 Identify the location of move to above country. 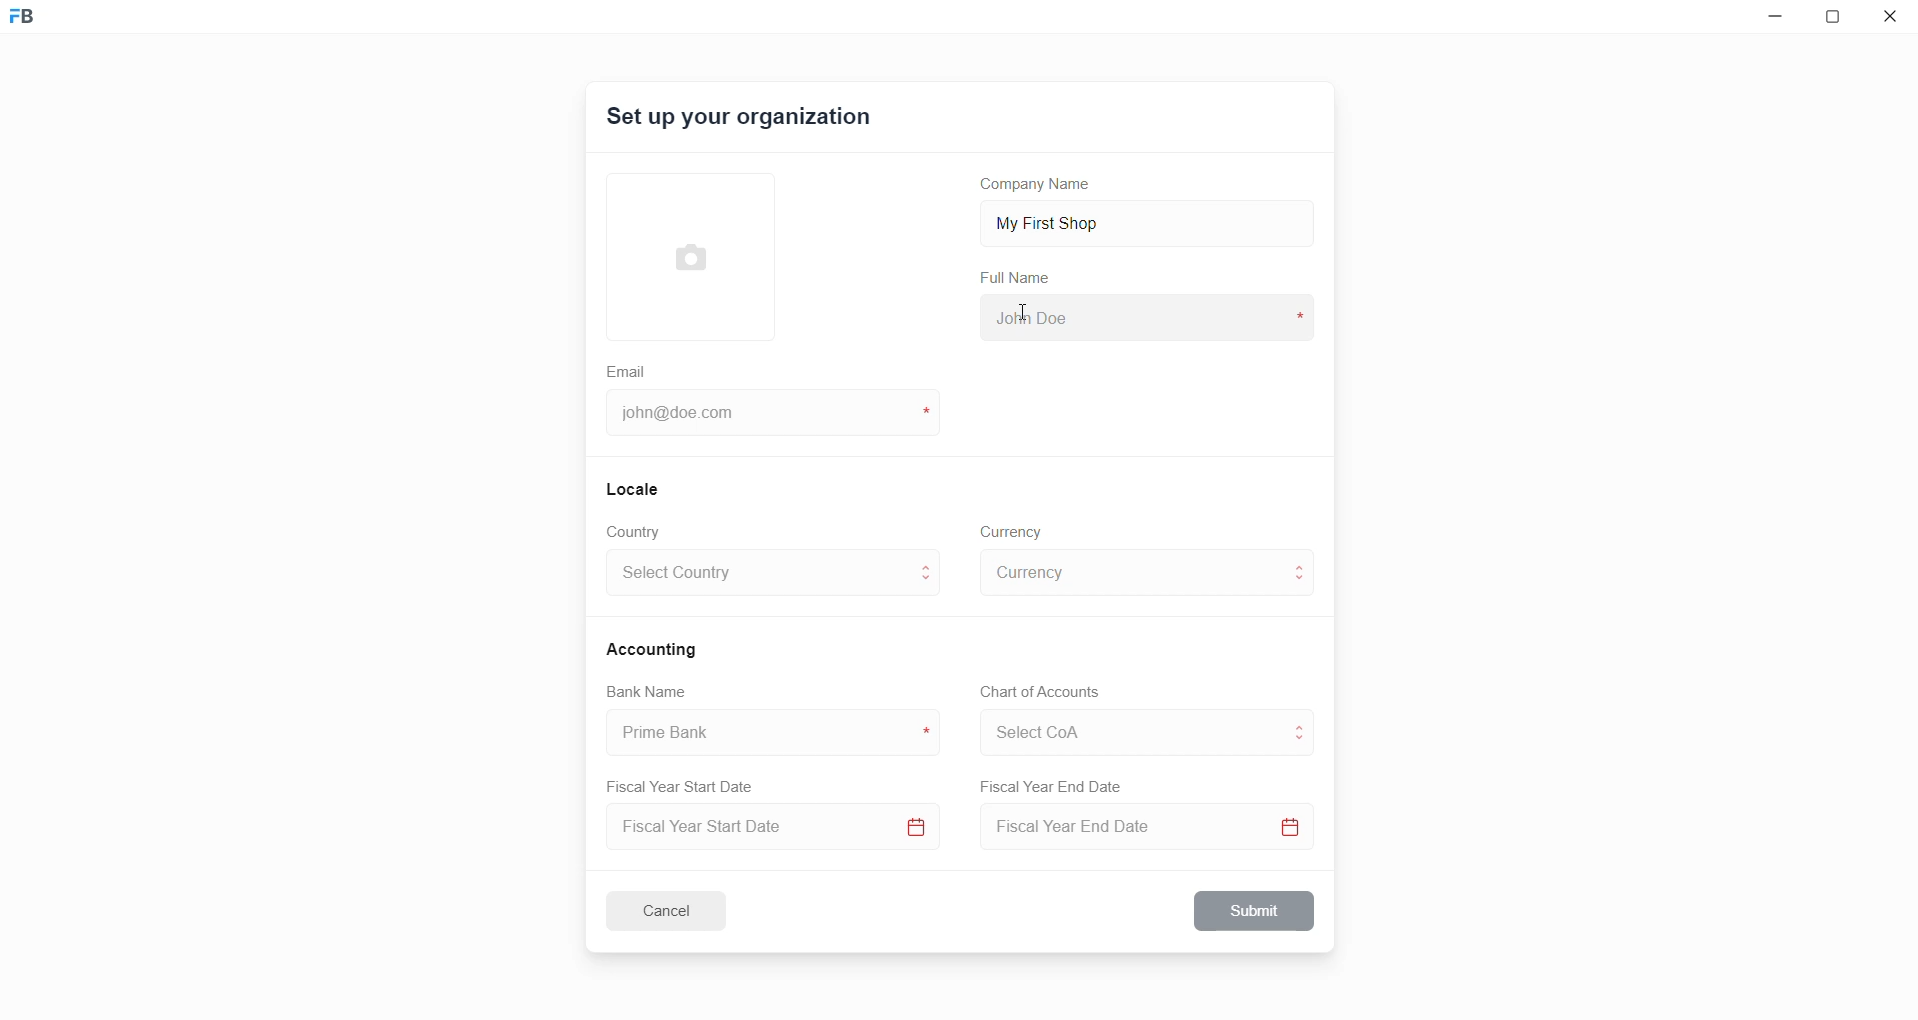
(930, 565).